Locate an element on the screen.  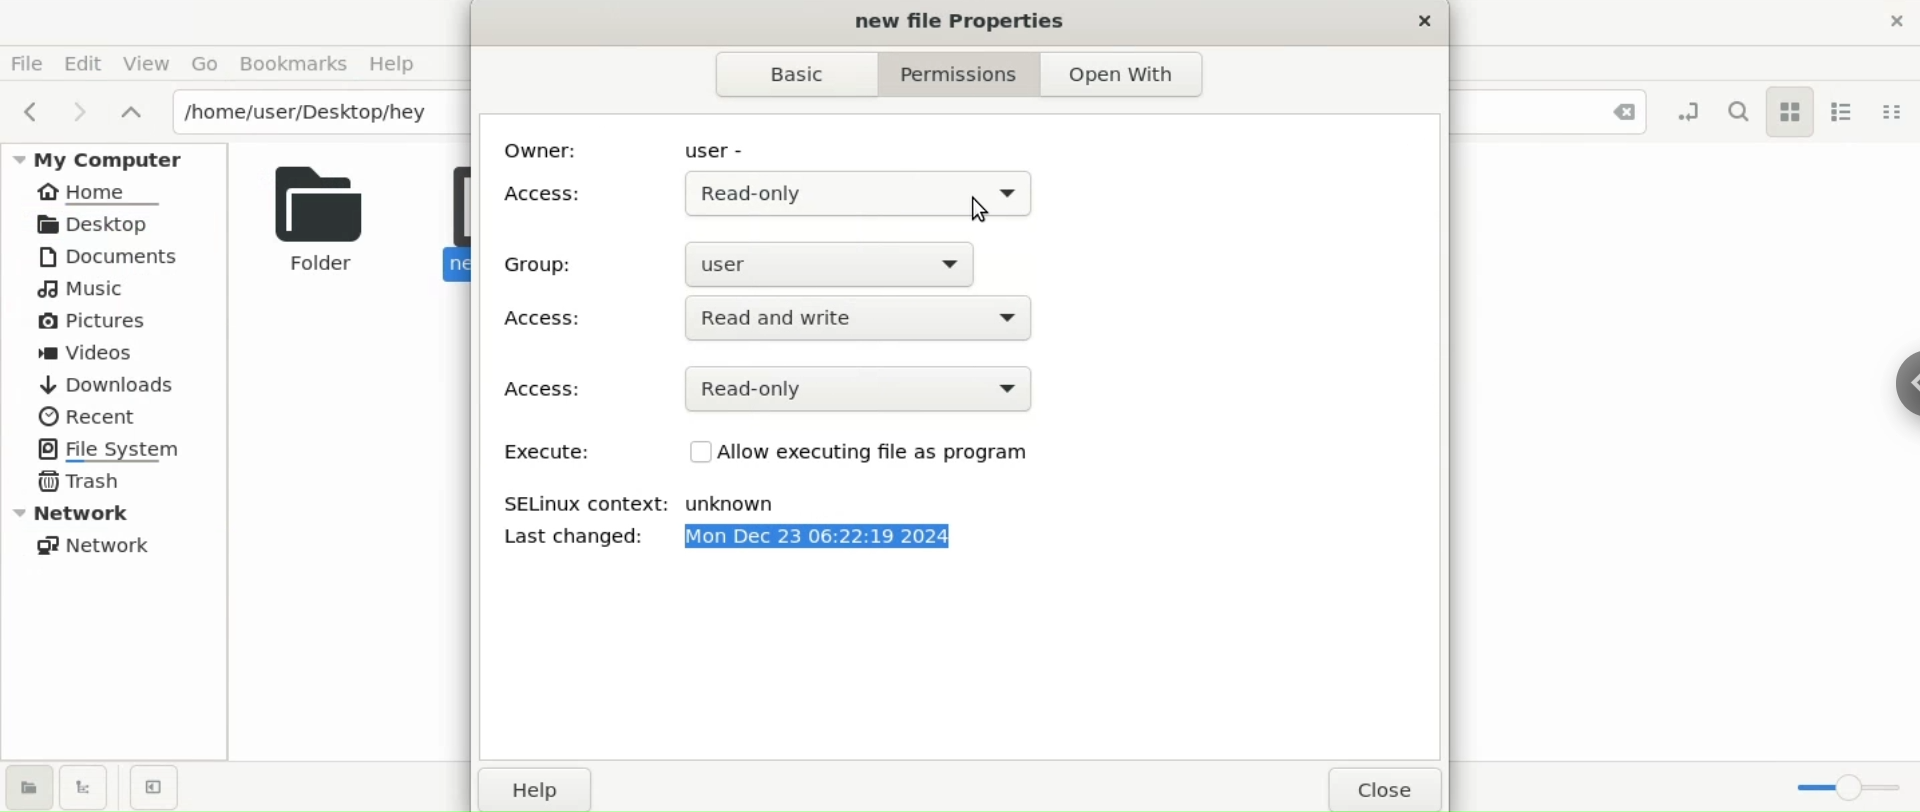
My Computer is located at coordinates (118, 158).